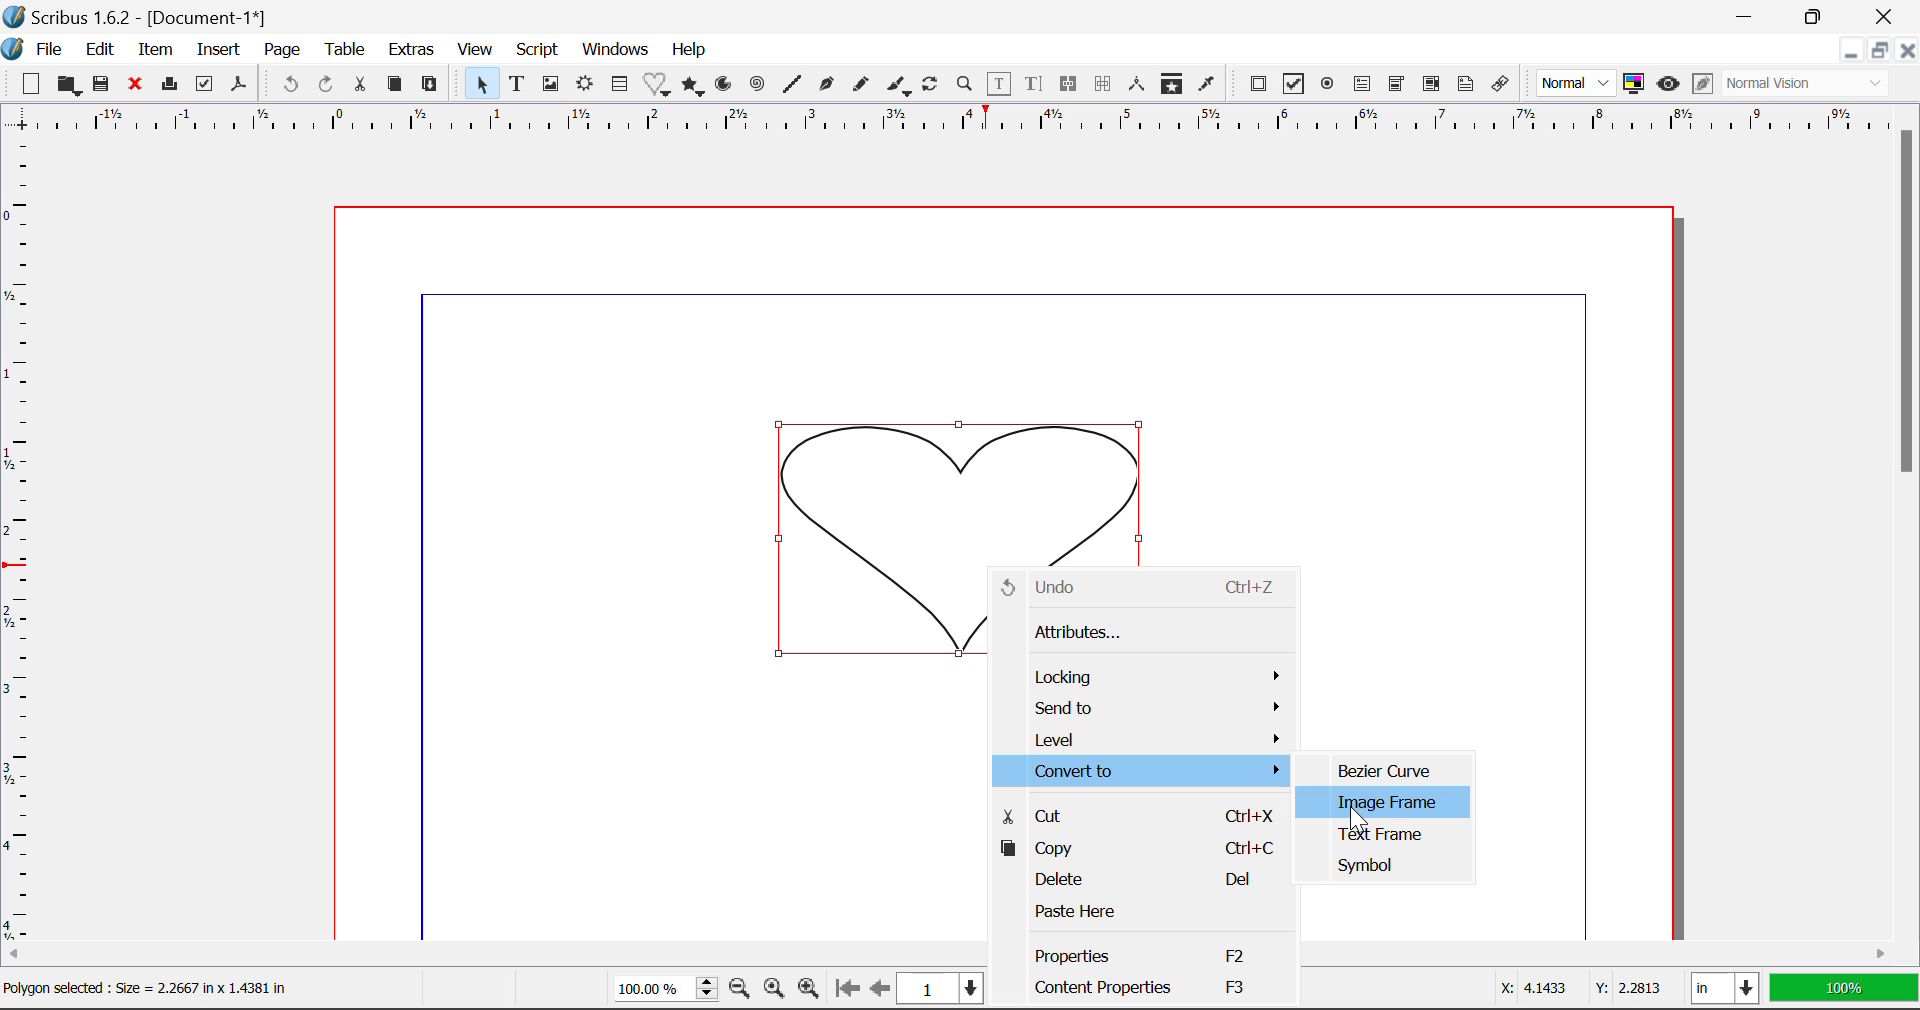 This screenshot has width=1920, height=1010. What do you see at coordinates (31, 87) in the screenshot?
I see `New` at bounding box center [31, 87].